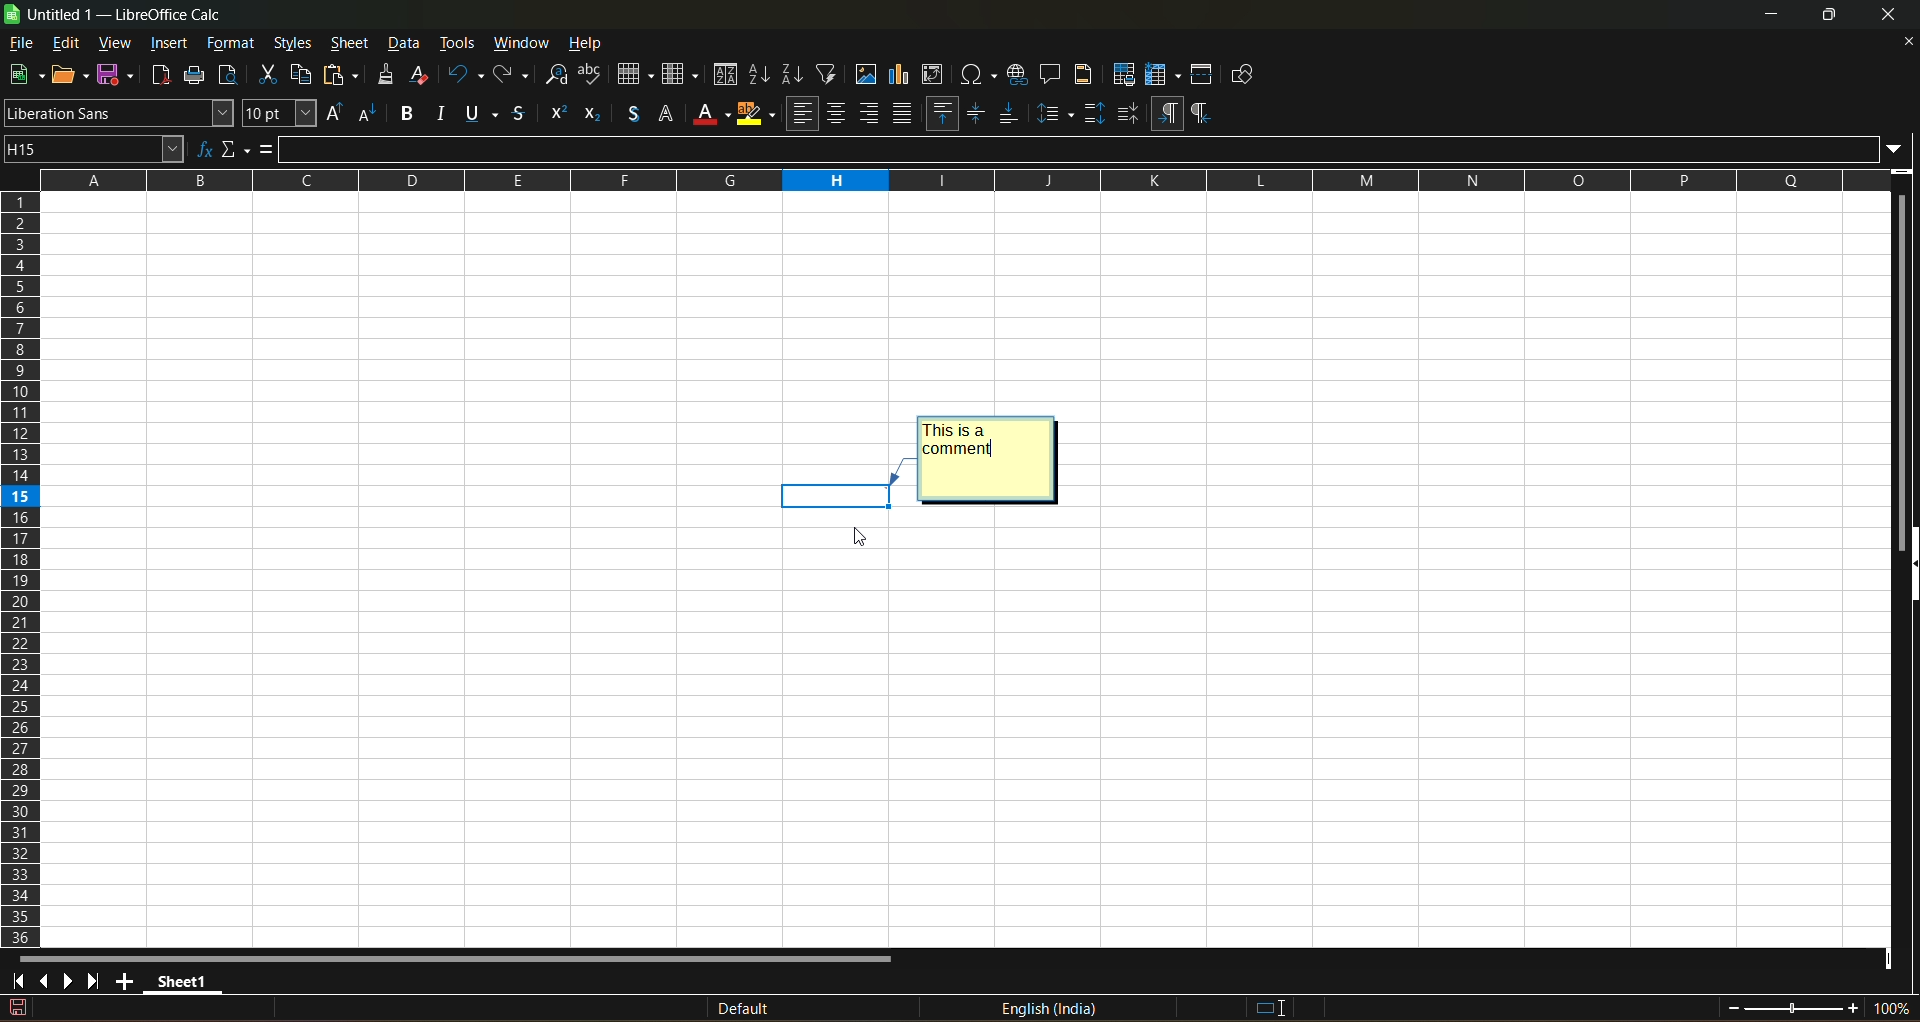  I want to click on sheet, so click(353, 43).